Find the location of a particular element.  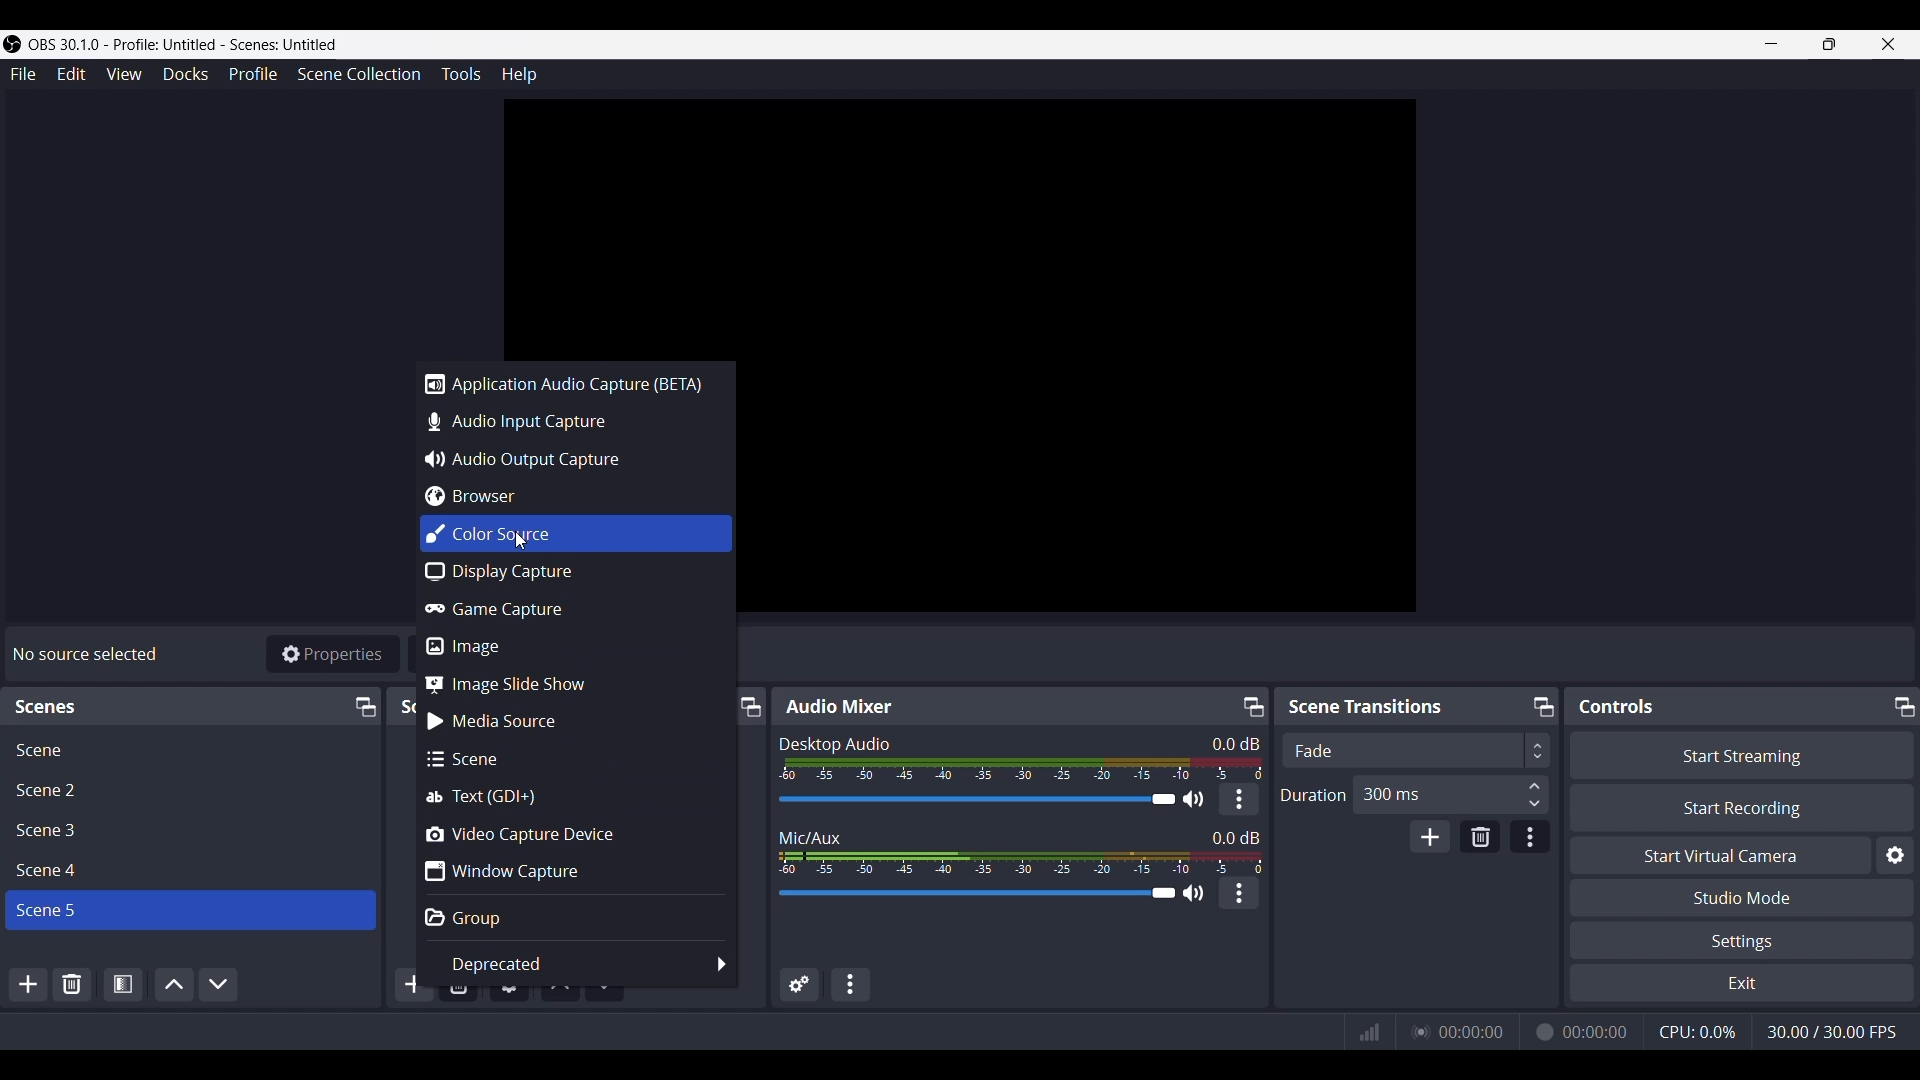

Browser is located at coordinates (575, 497).